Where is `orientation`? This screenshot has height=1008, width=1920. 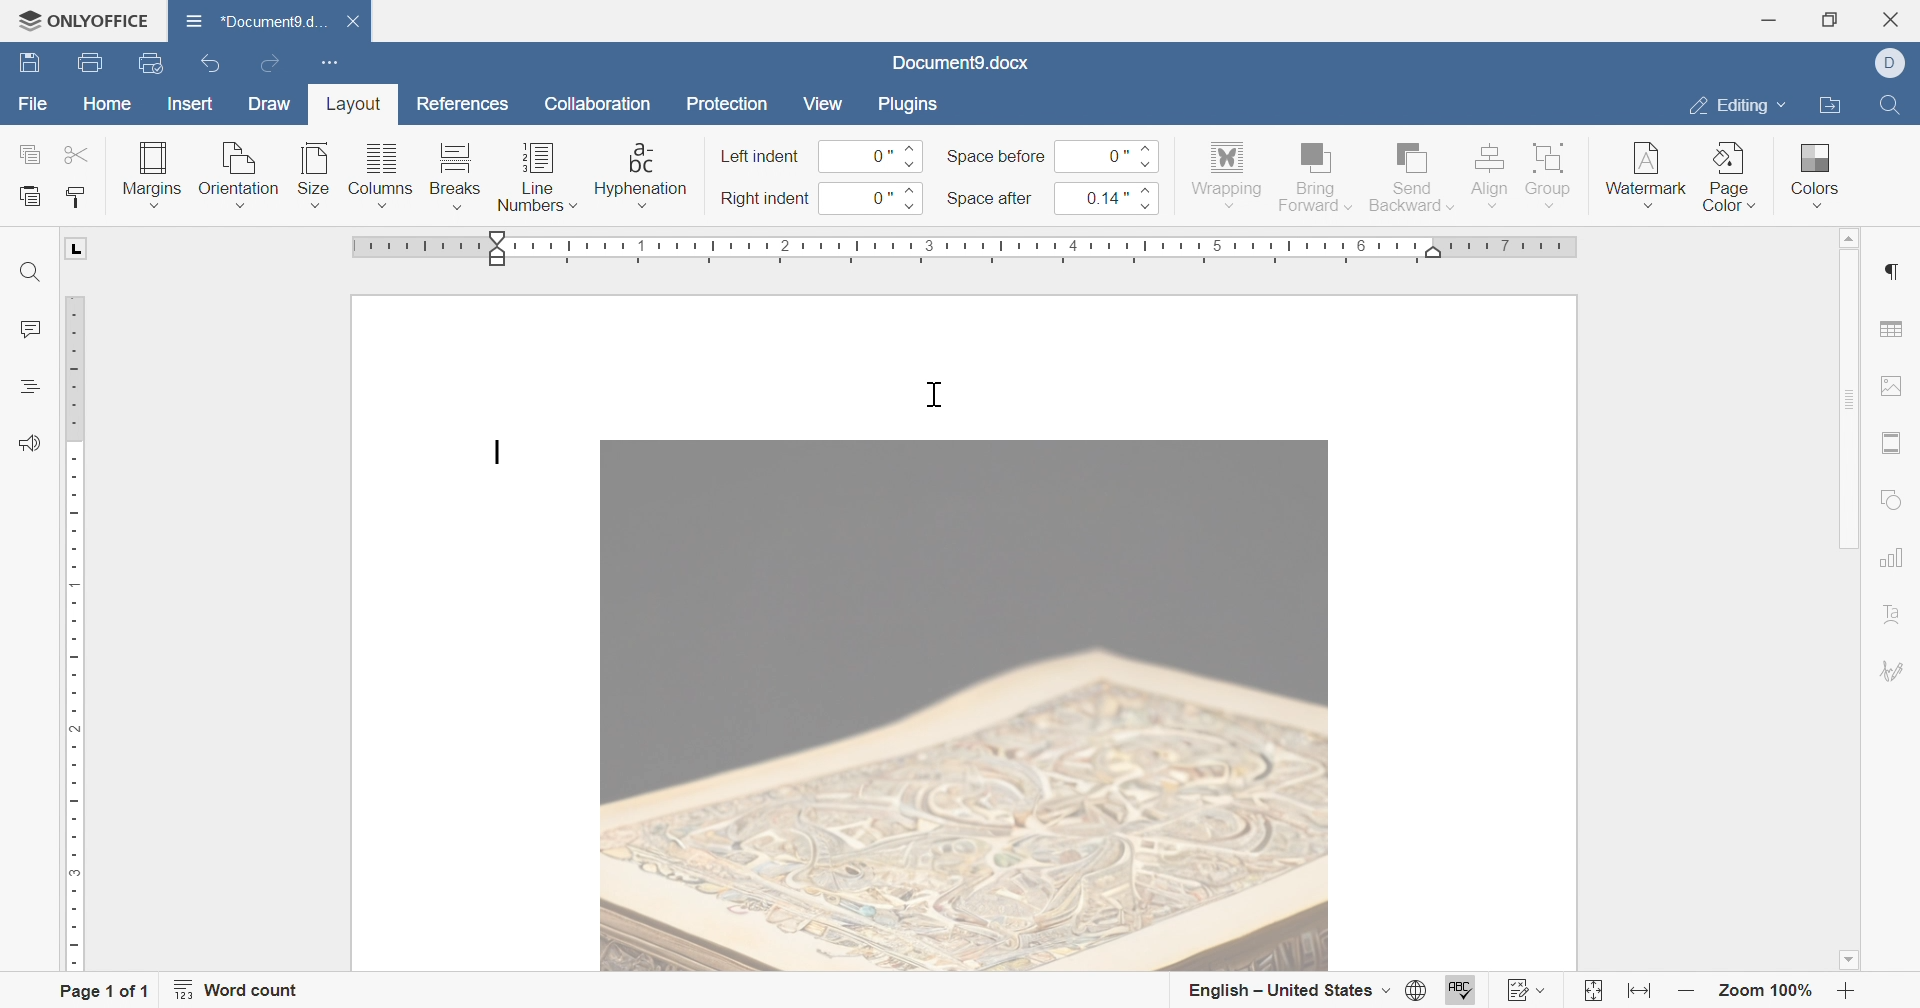 orientation is located at coordinates (238, 176).